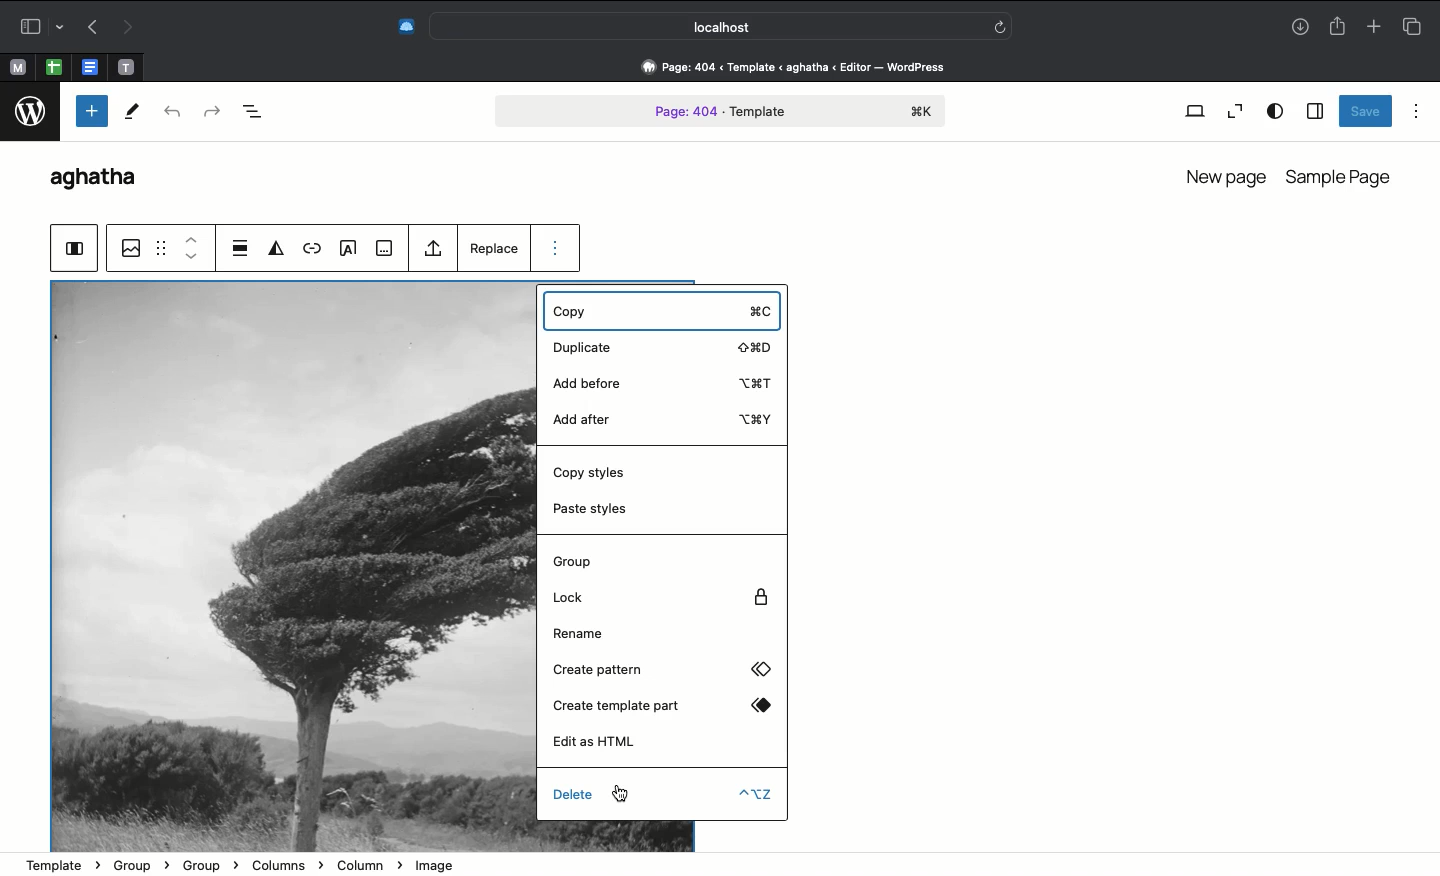 This screenshot has width=1440, height=876. What do you see at coordinates (211, 113) in the screenshot?
I see `Redo` at bounding box center [211, 113].